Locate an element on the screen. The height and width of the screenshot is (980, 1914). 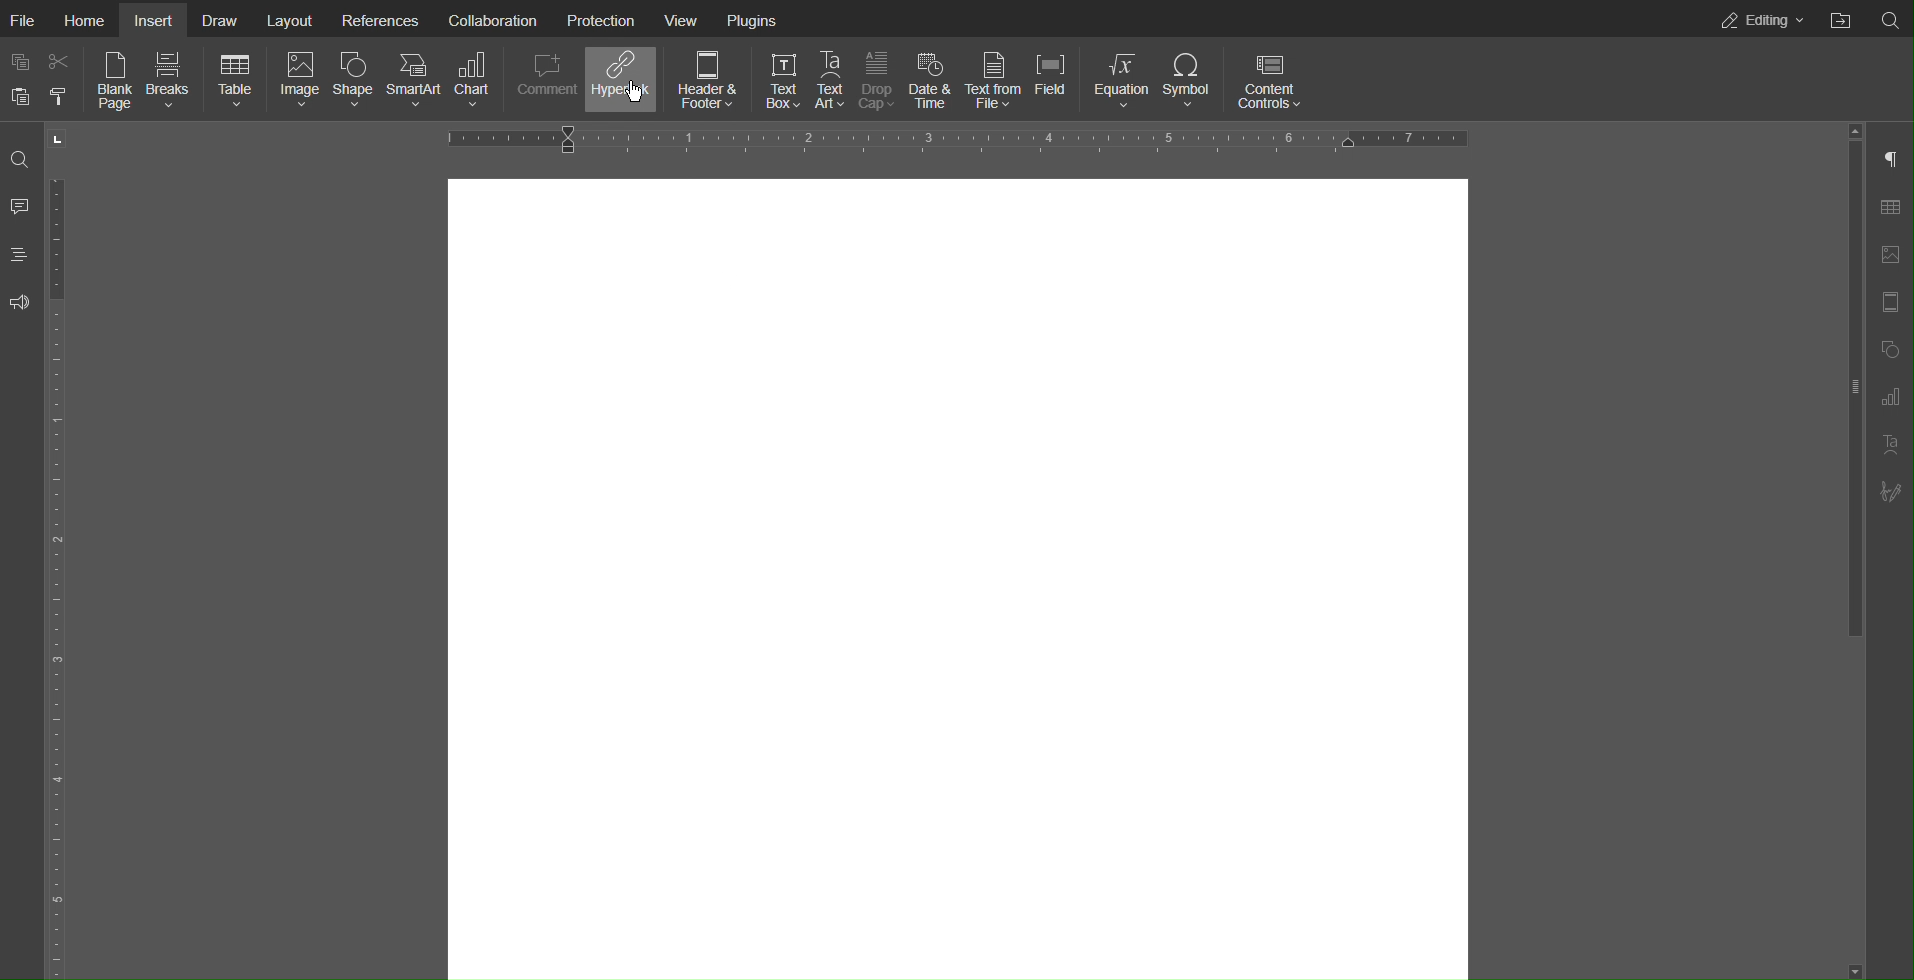
Draw is located at coordinates (221, 20).